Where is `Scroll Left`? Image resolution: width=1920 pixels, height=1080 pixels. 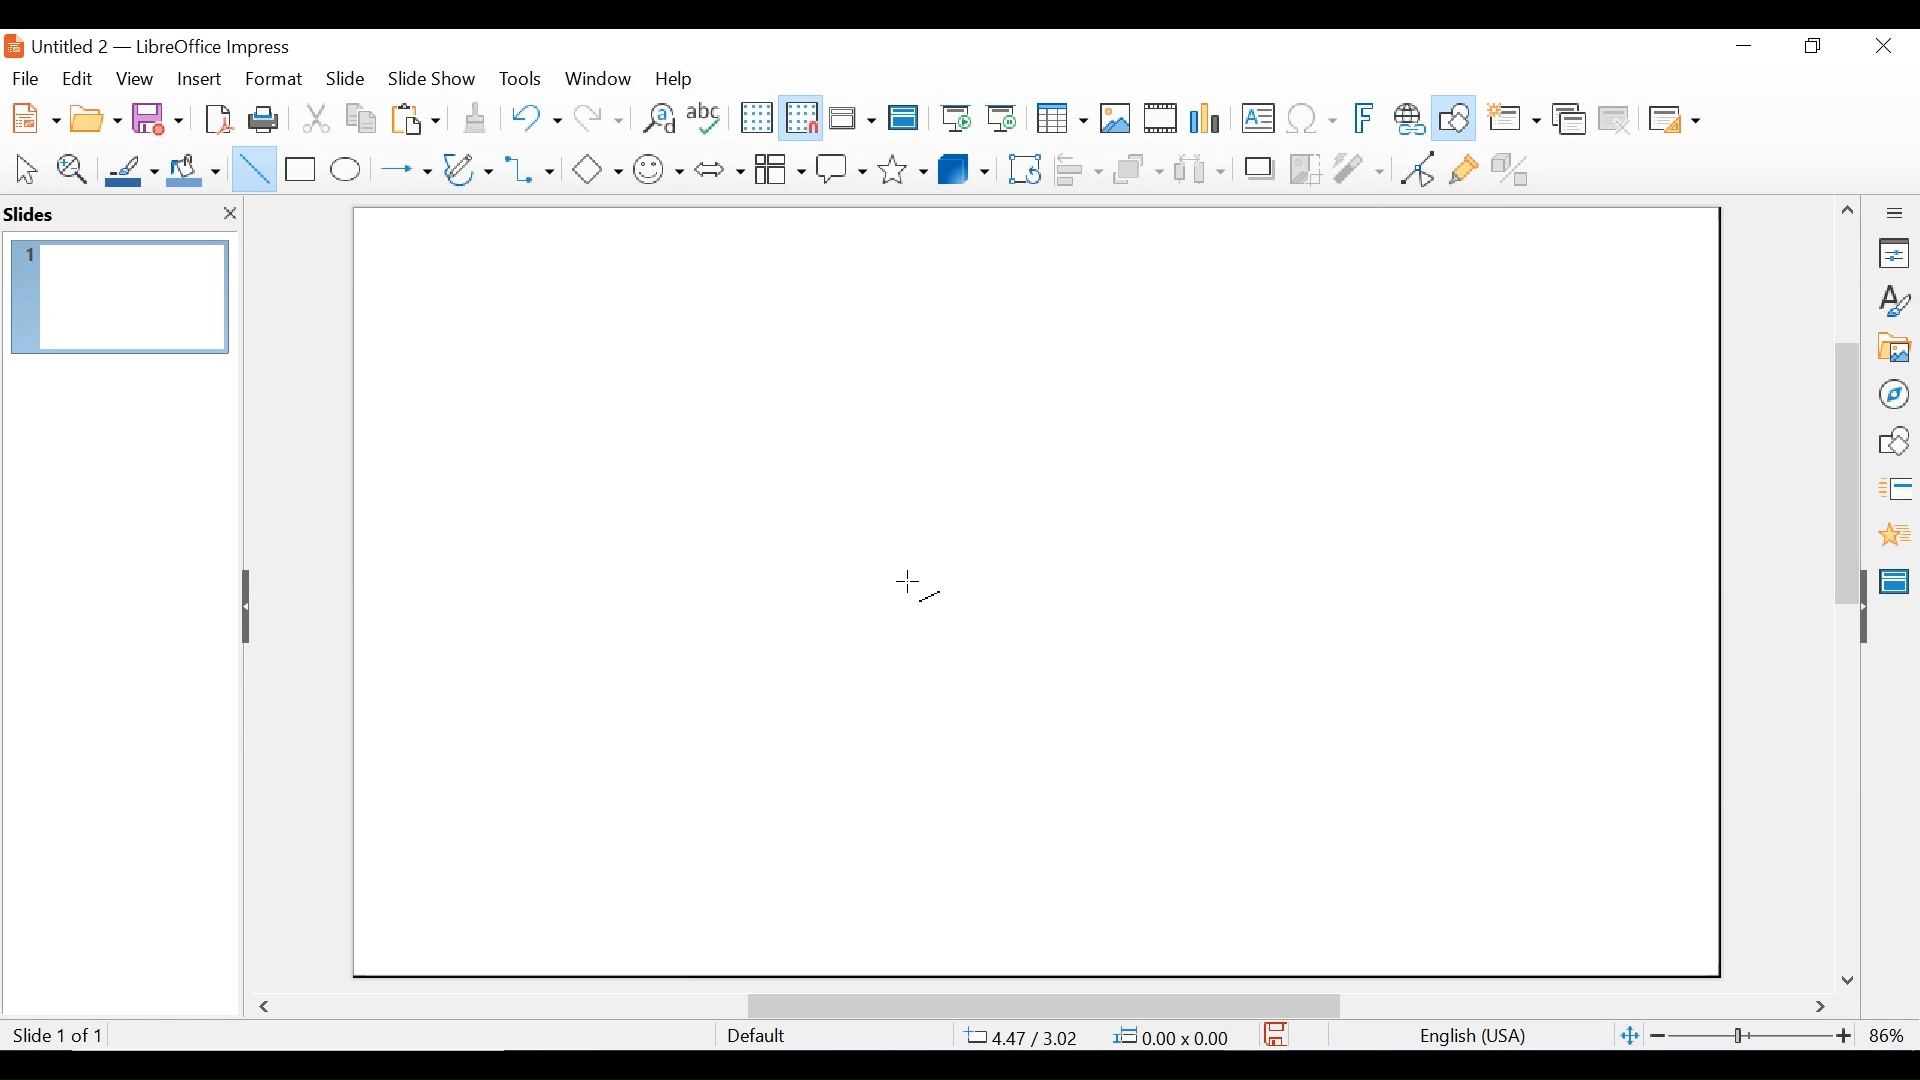 Scroll Left is located at coordinates (268, 1007).